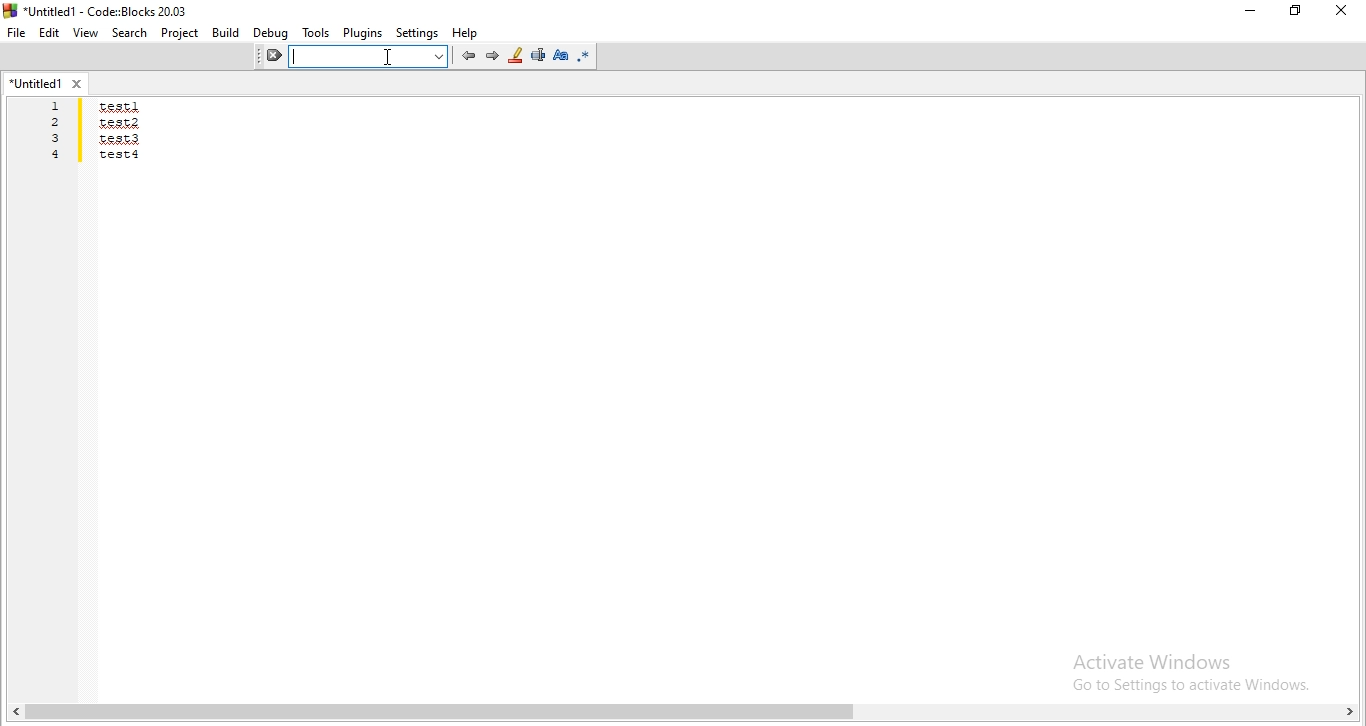  I want to click on match case, so click(561, 54).